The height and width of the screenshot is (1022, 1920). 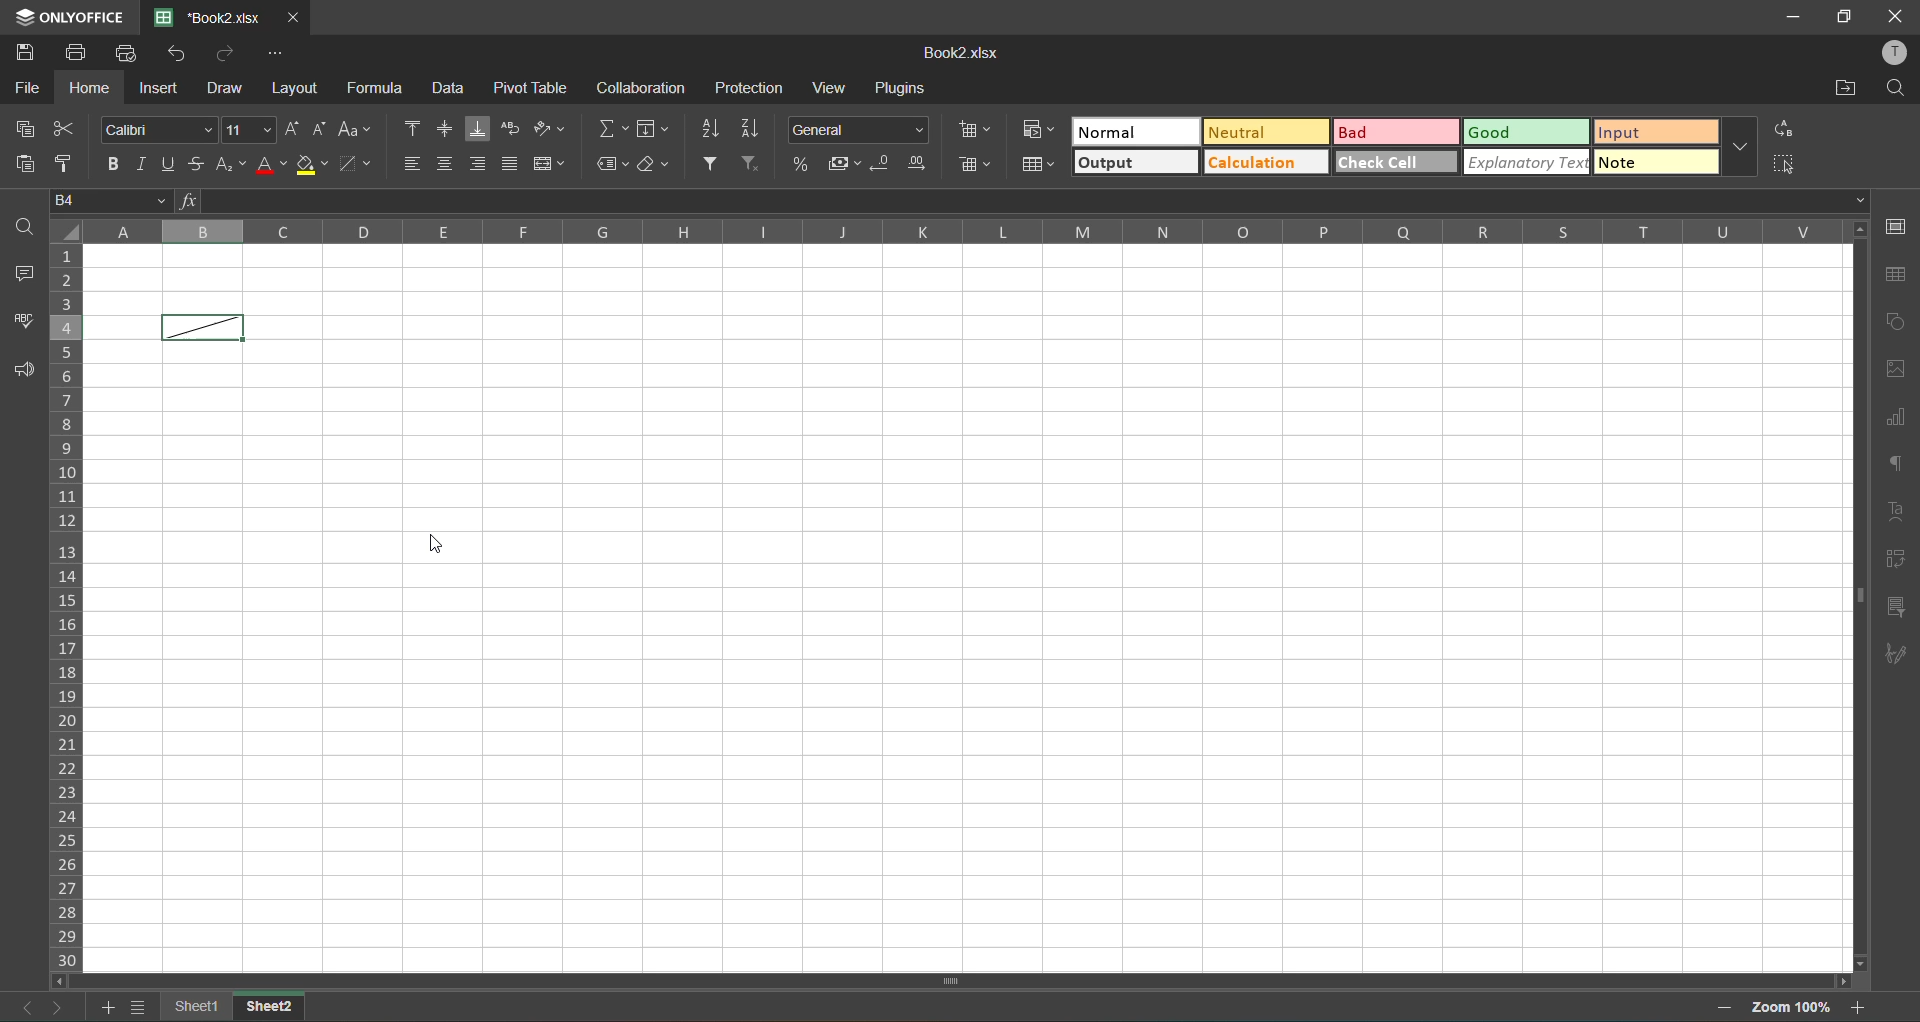 I want to click on book2.xlsx, so click(x=968, y=54).